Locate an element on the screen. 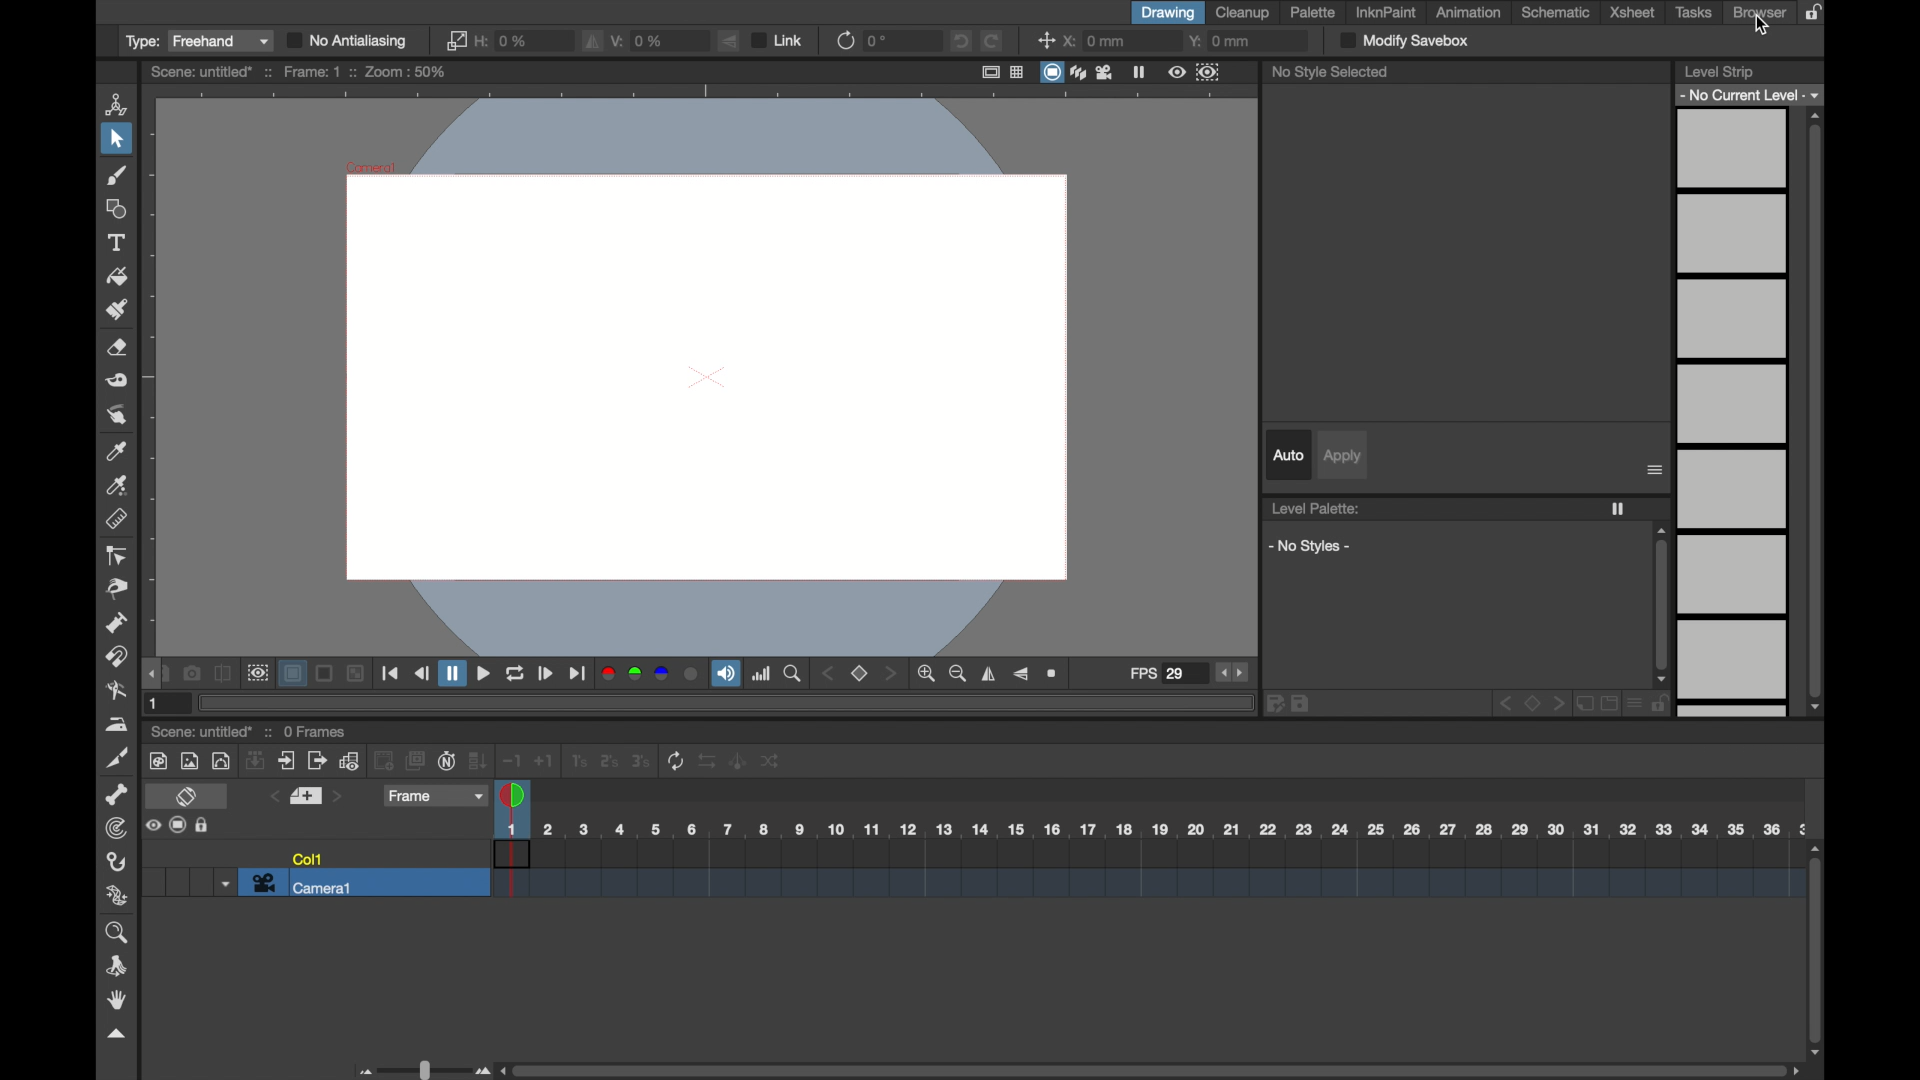 The image size is (1920, 1080). center is located at coordinates (1043, 40).